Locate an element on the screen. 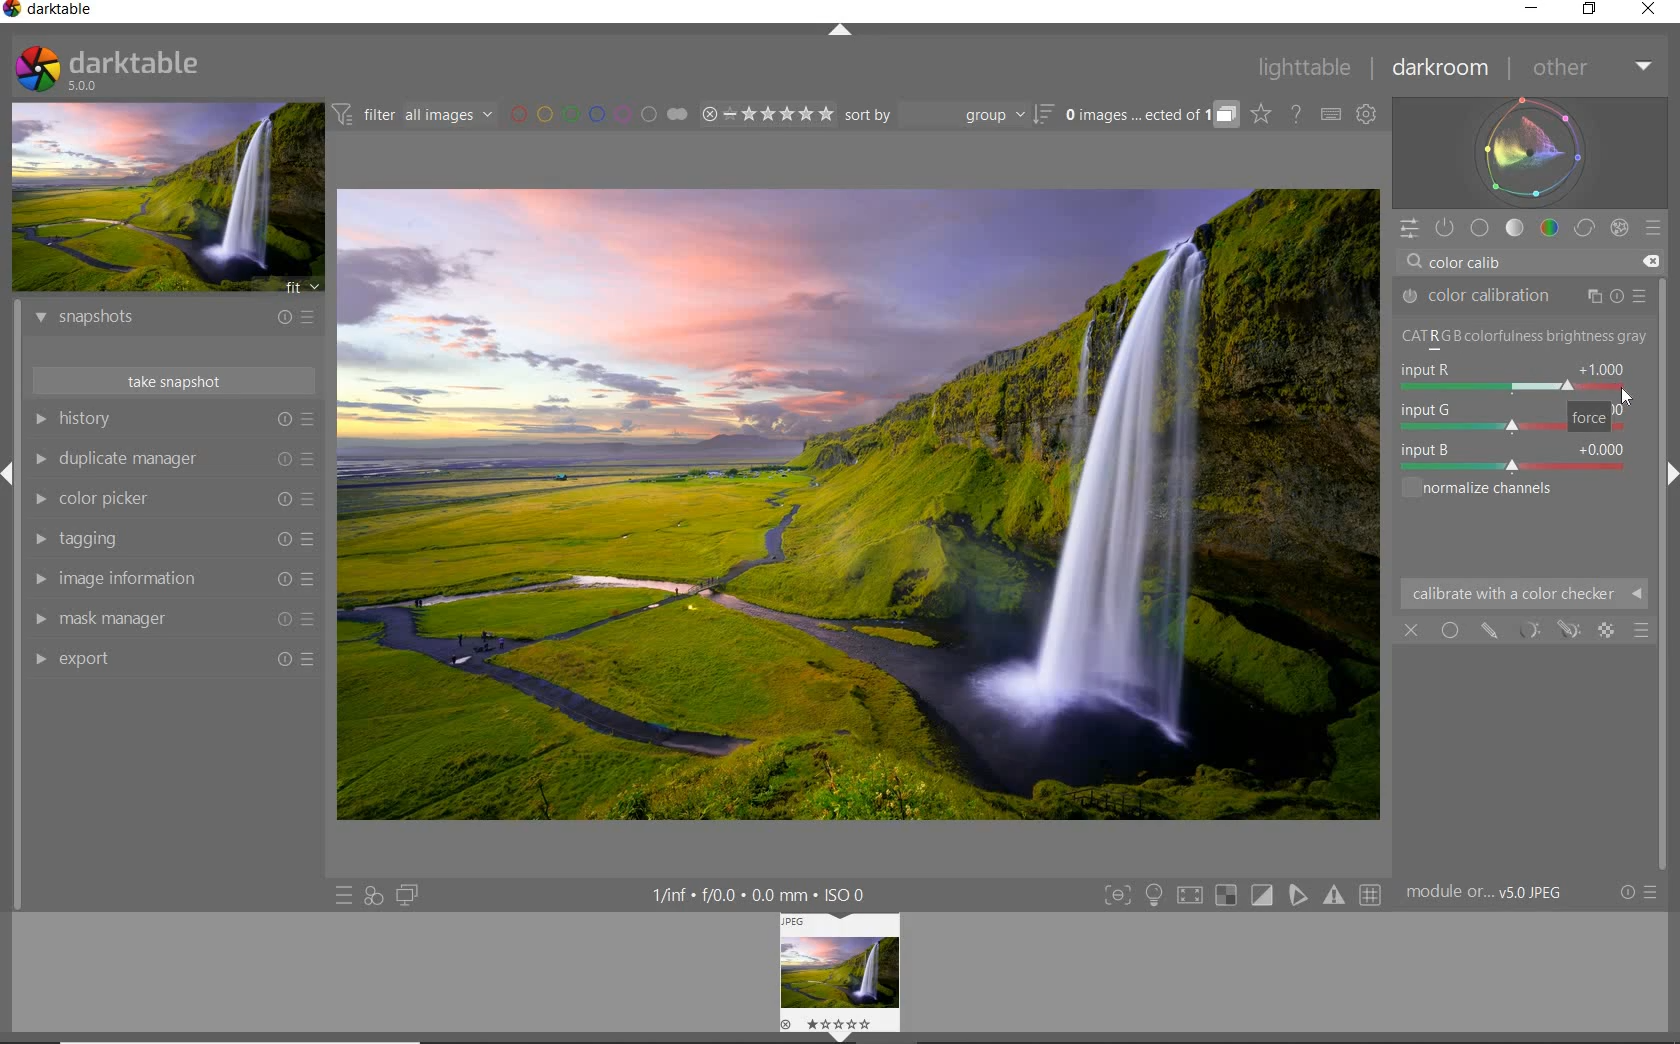  darkroom is located at coordinates (1441, 69).